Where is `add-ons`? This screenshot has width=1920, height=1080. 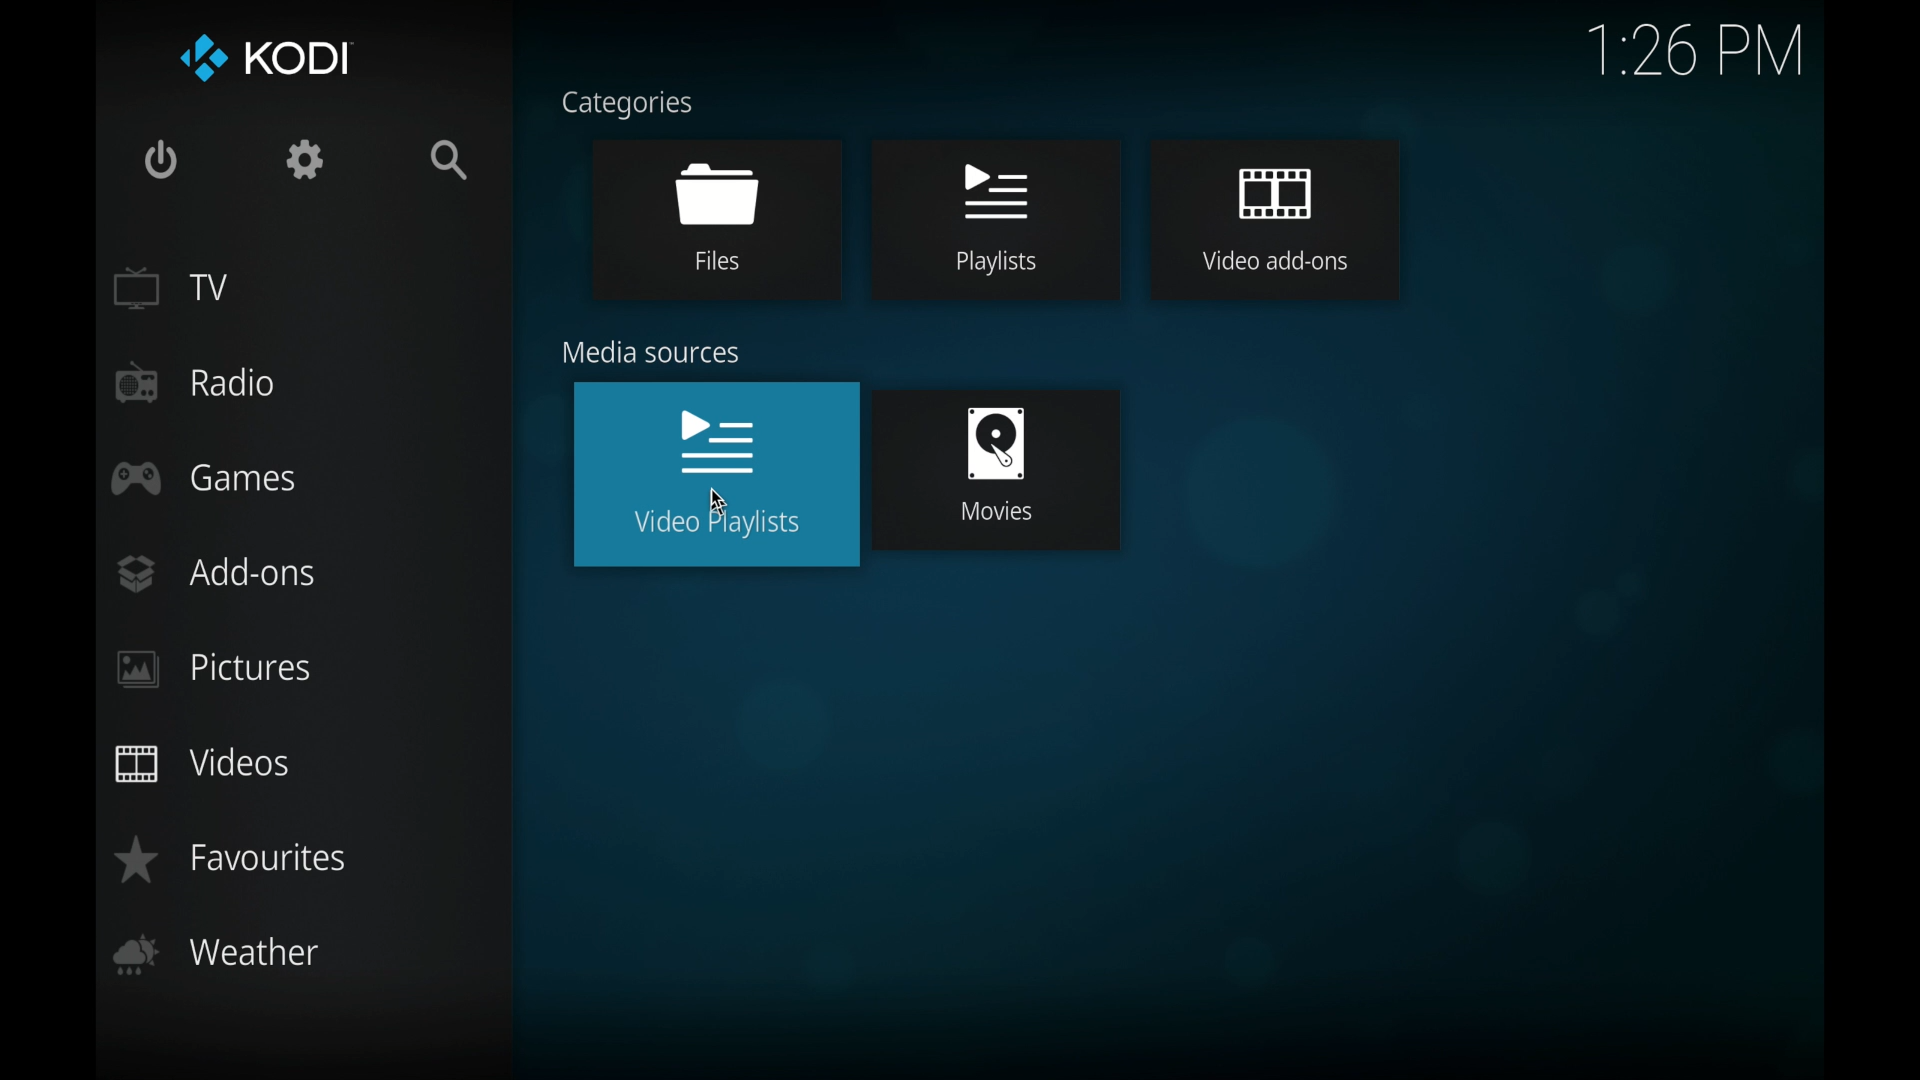 add-ons is located at coordinates (215, 573).